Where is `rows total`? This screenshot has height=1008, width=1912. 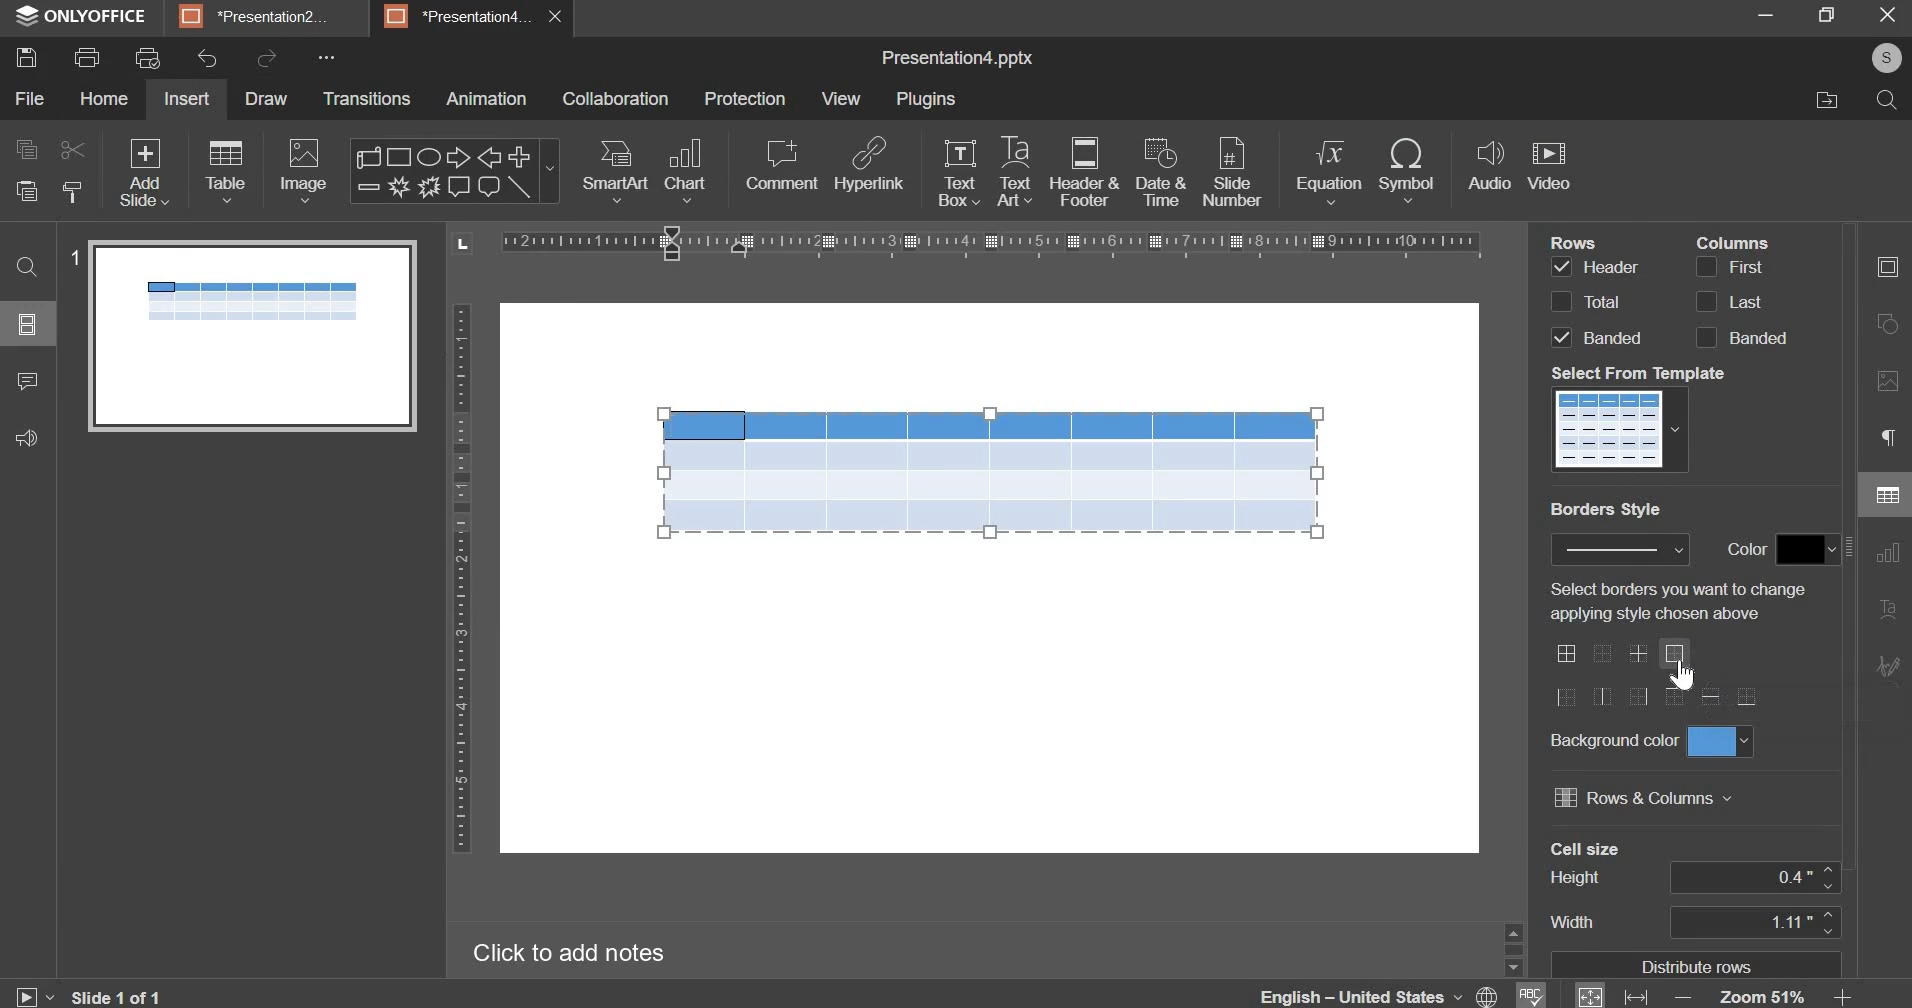 rows total is located at coordinates (1591, 302).